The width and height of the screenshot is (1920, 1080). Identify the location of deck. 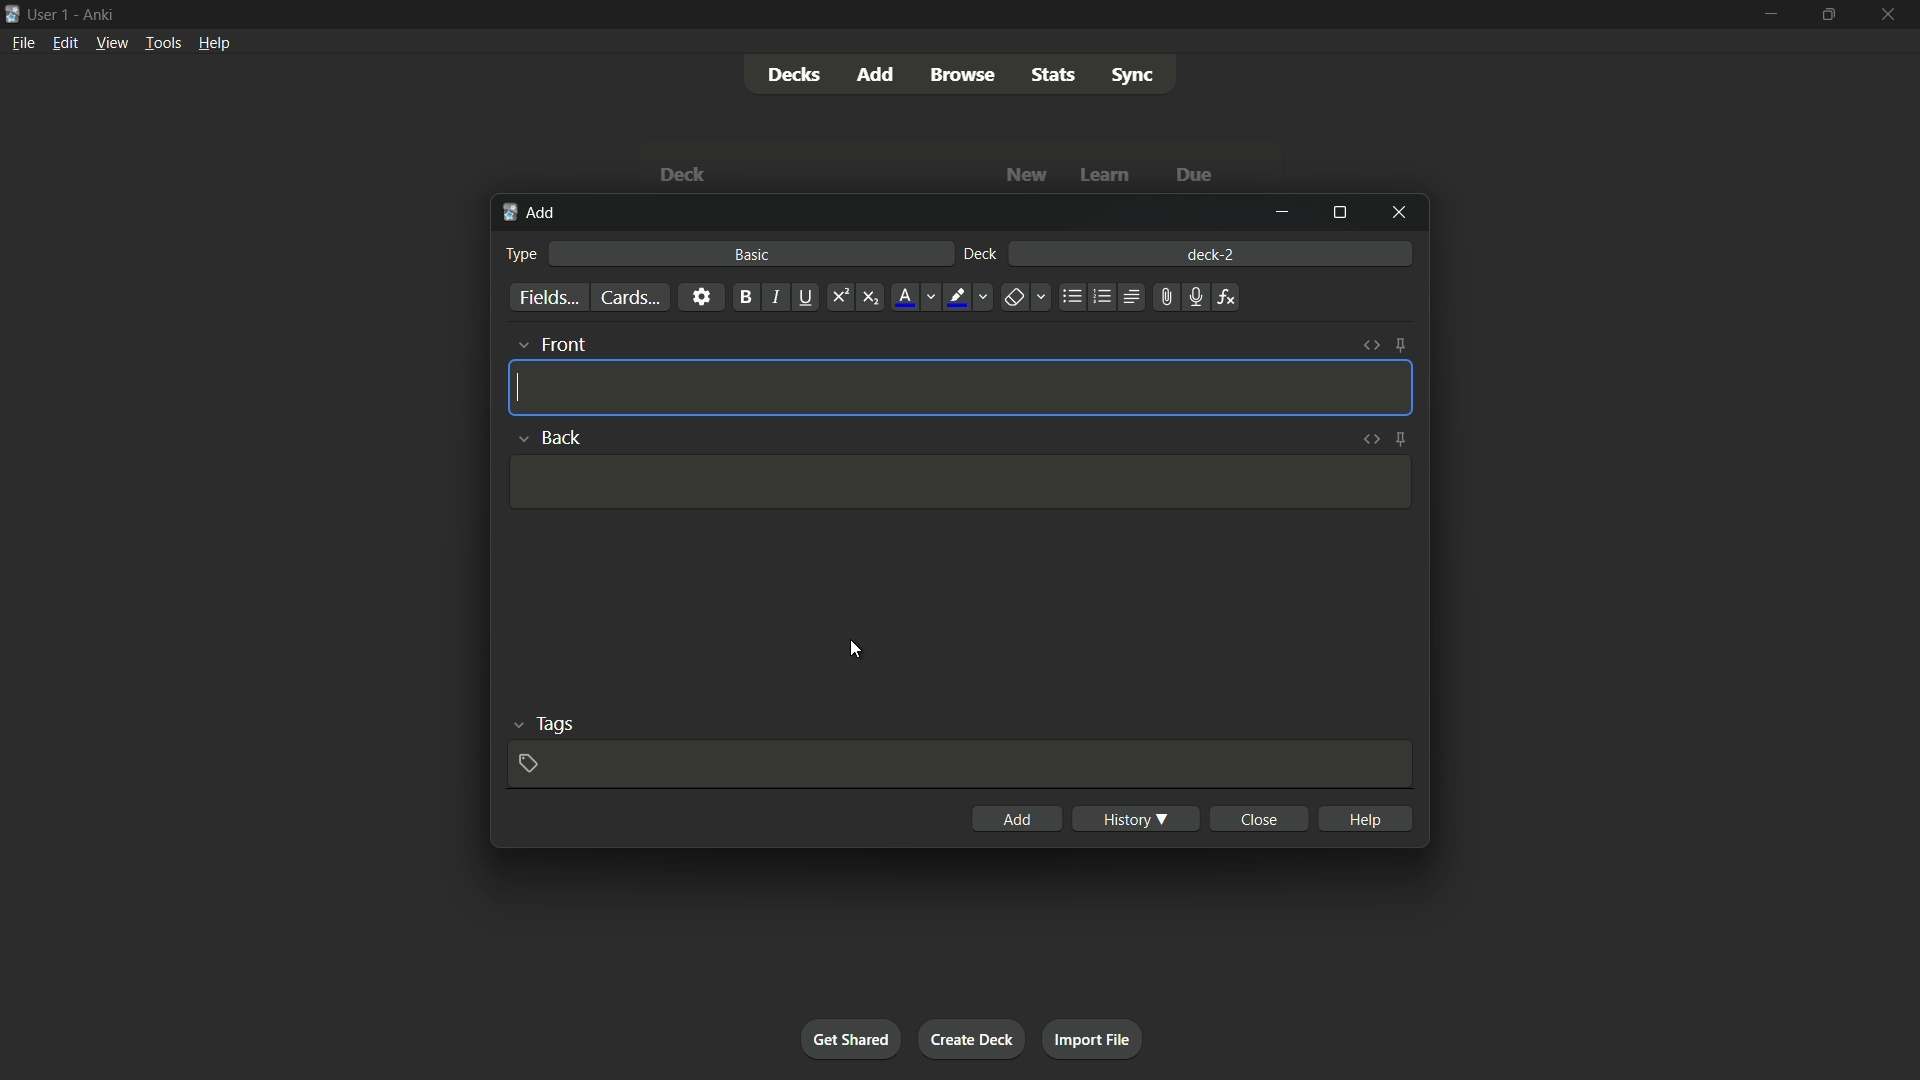
(983, 255).